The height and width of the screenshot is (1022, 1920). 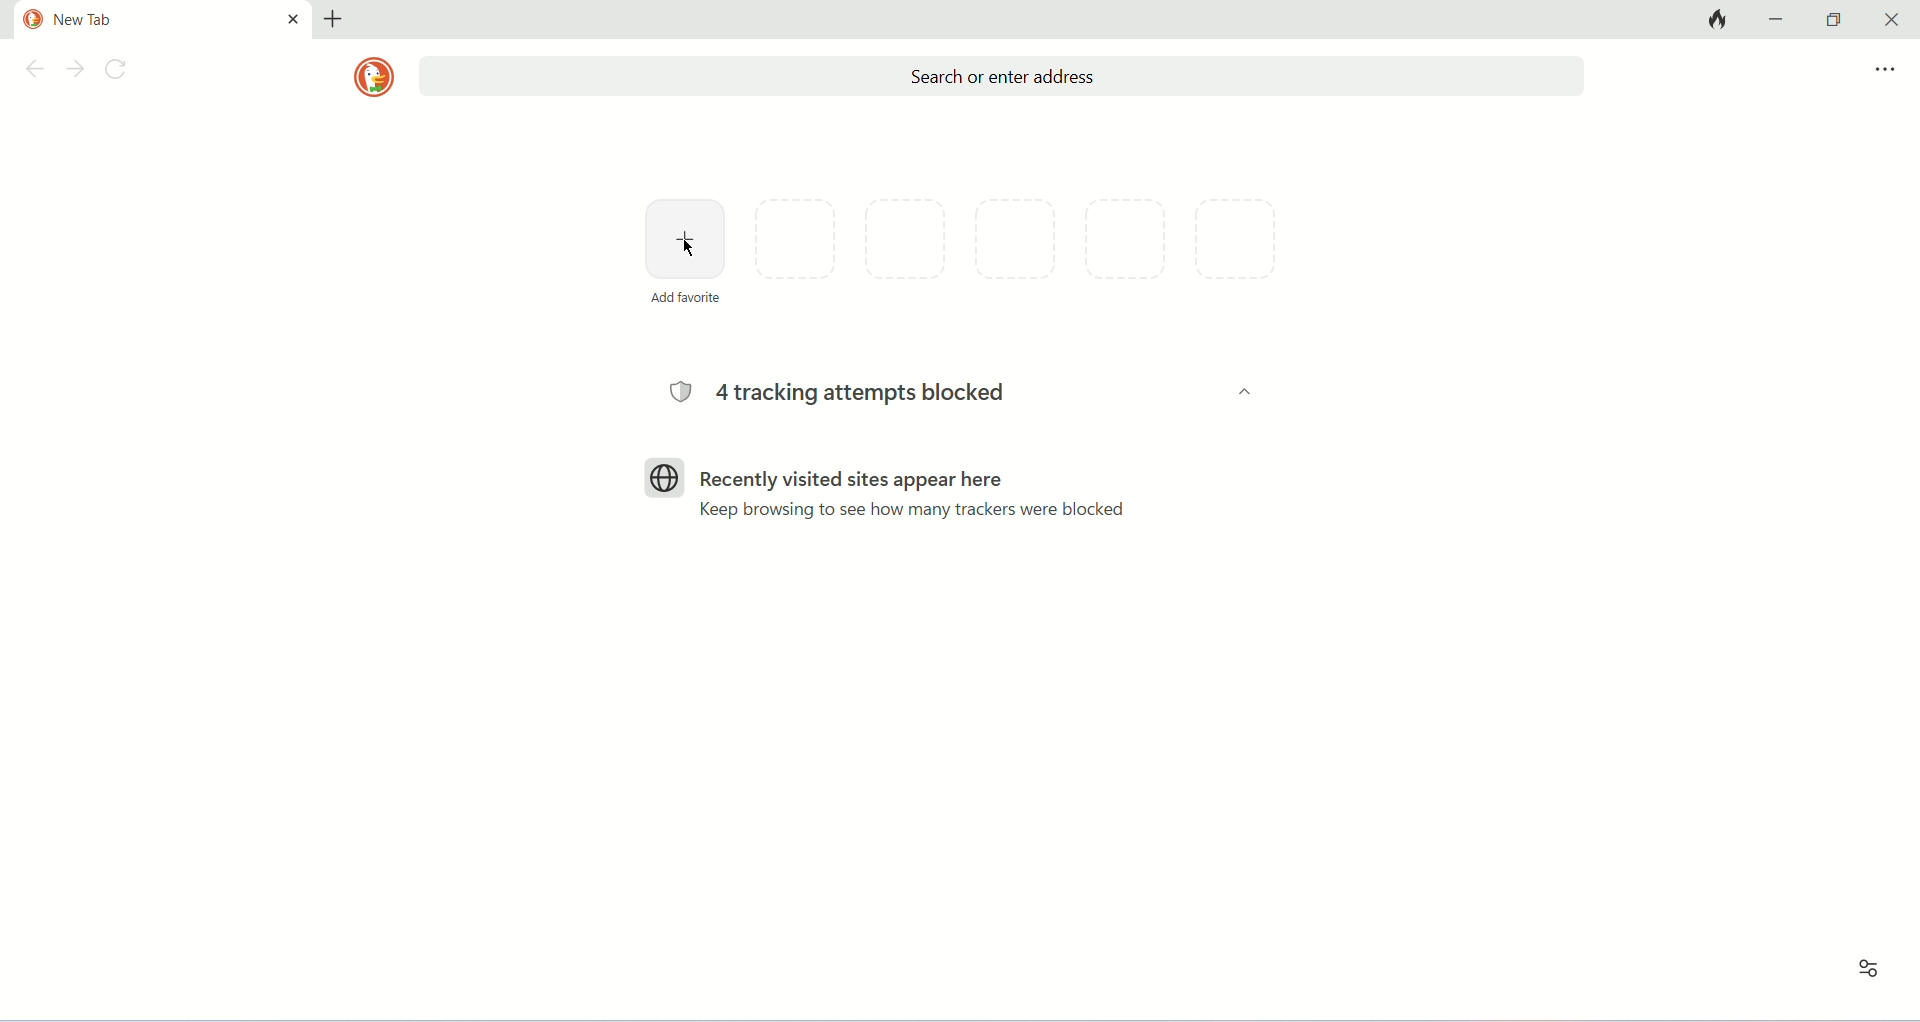 What do you see at coordinates (837, 392) in the screenshot?
I see `4 tracking attempts blocked` at bounding box center [837, 392].